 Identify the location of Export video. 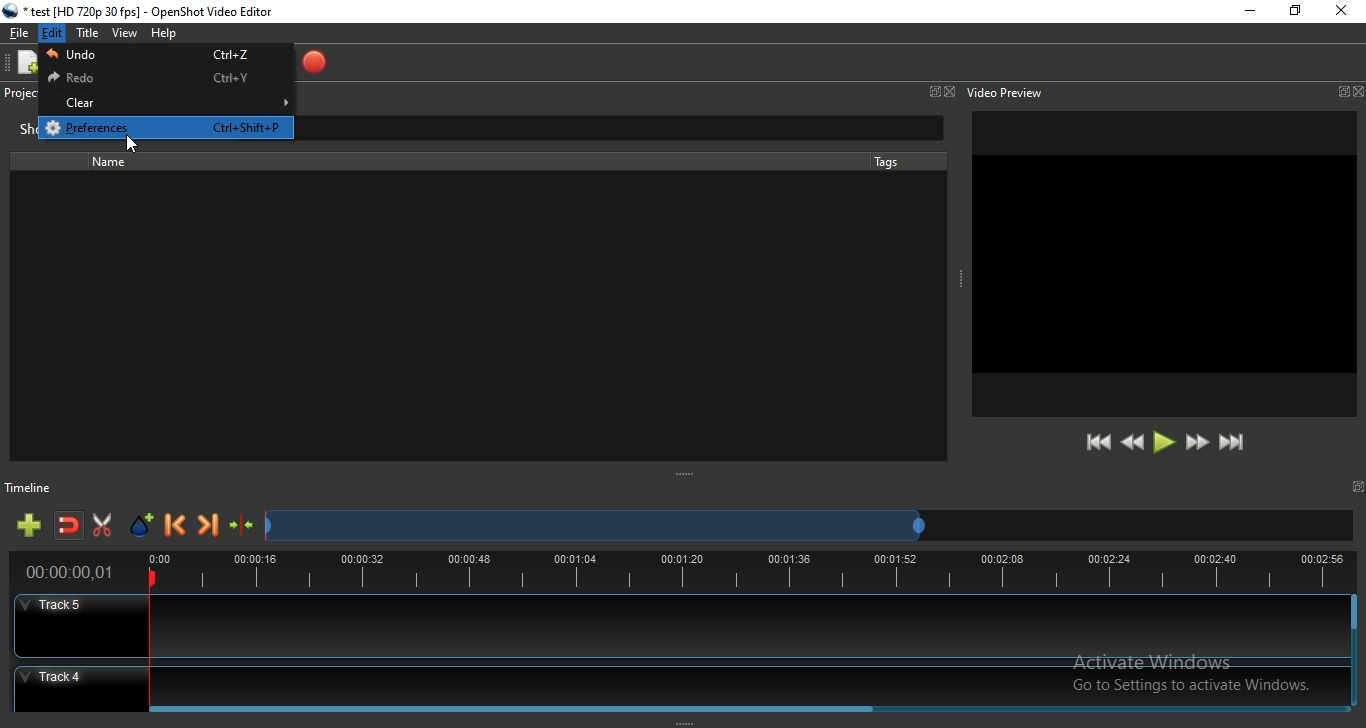
(313, 63).